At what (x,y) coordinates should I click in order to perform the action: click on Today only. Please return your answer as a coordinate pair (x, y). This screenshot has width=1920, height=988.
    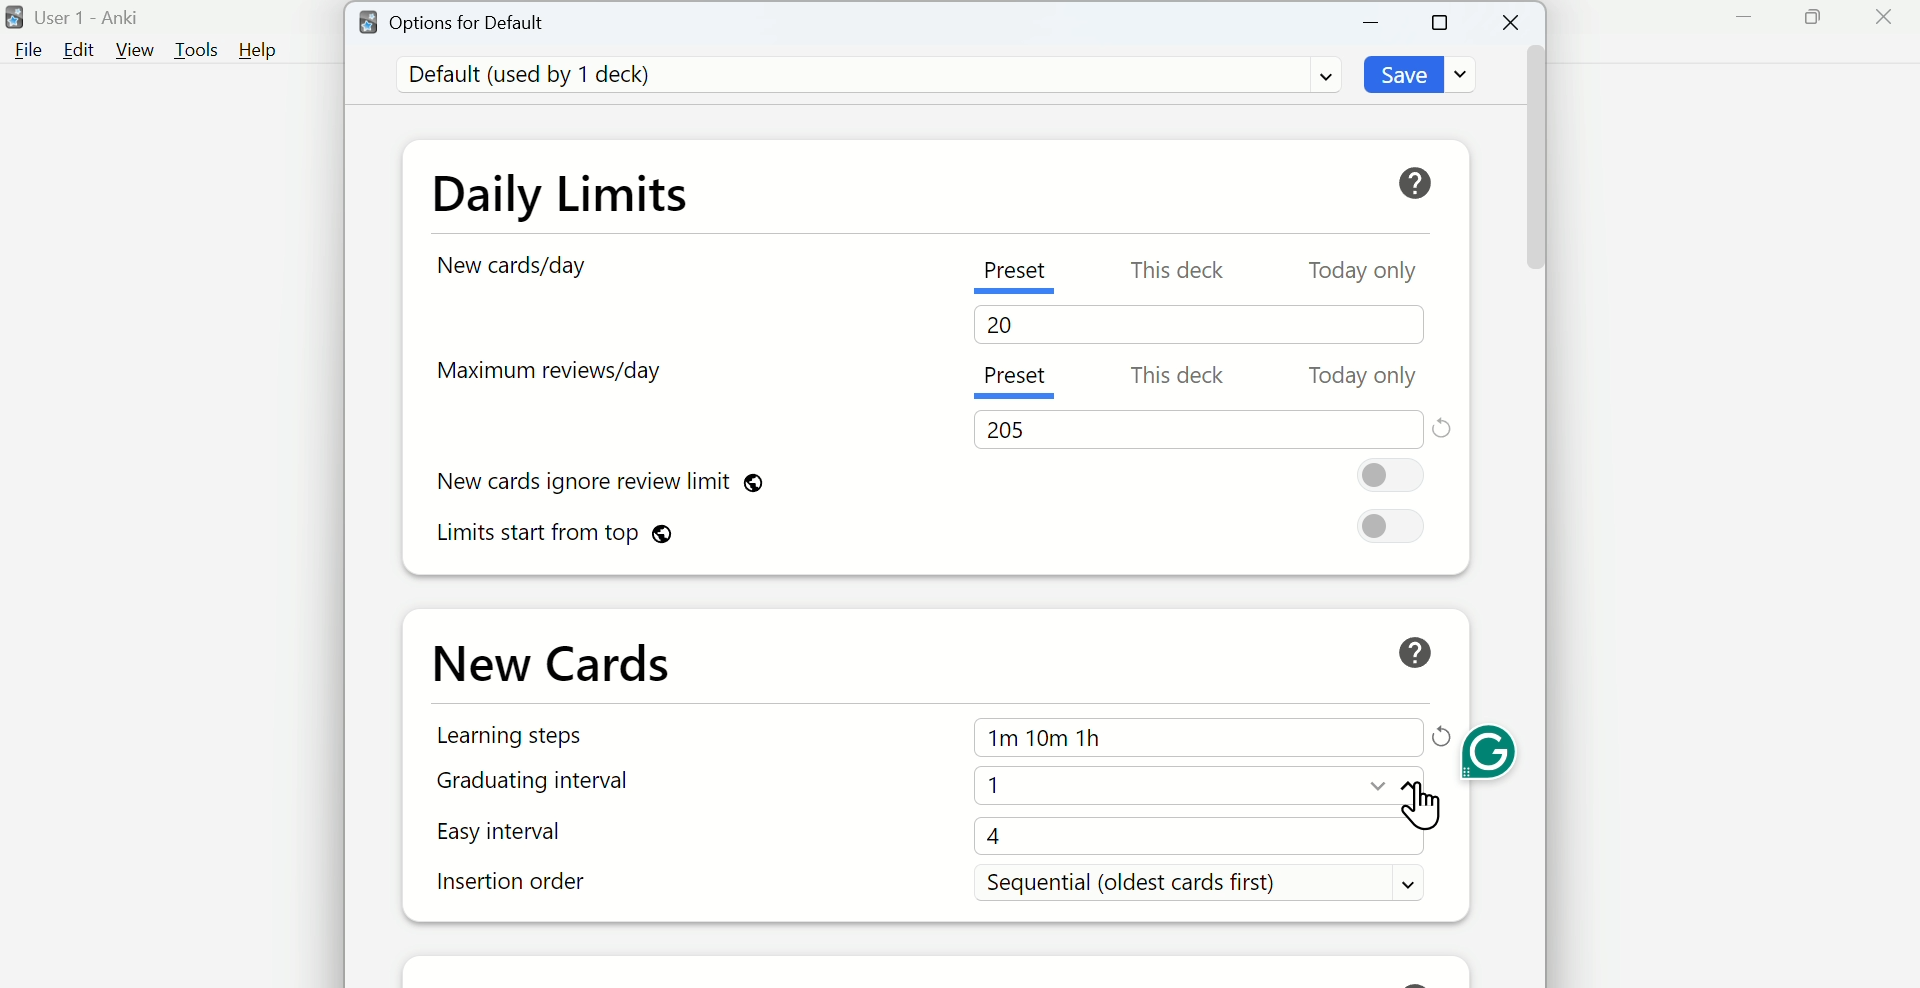
    Looking at the image, I should click on (1368, 375).